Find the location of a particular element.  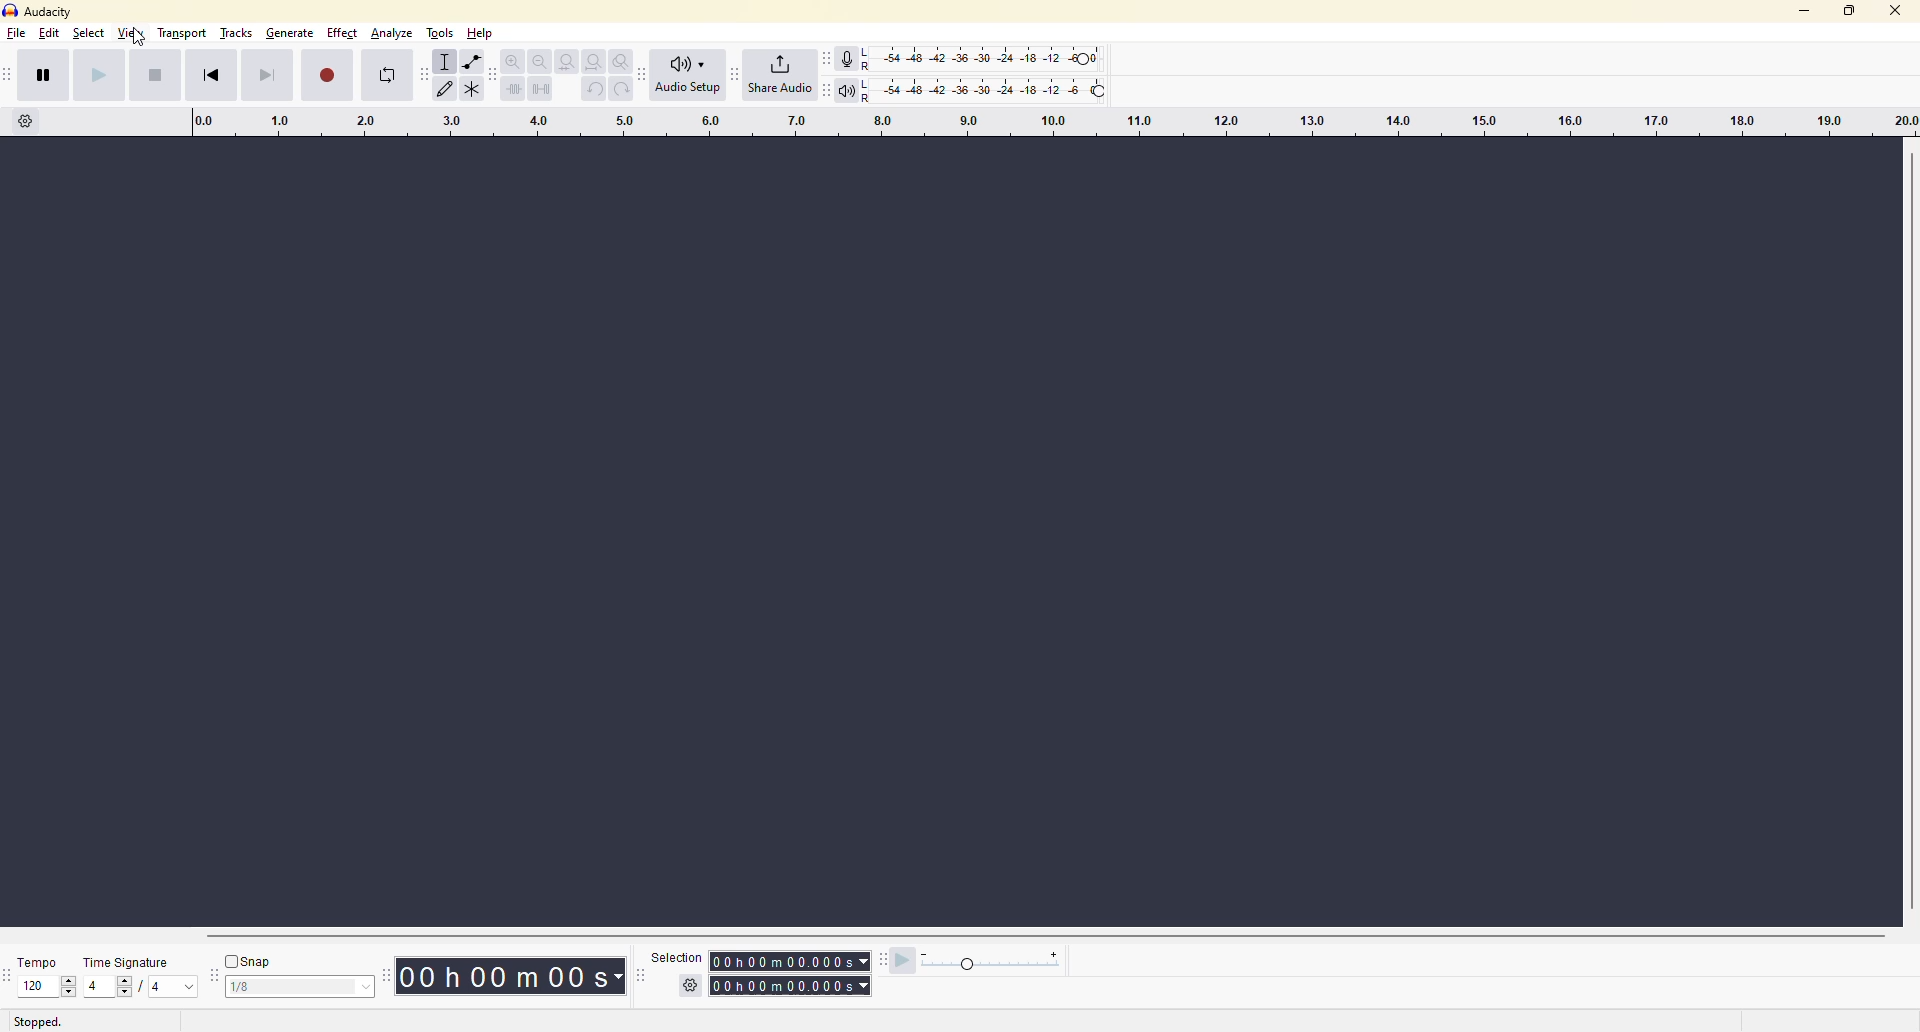

selection tool is located at coordinates (447, 62).